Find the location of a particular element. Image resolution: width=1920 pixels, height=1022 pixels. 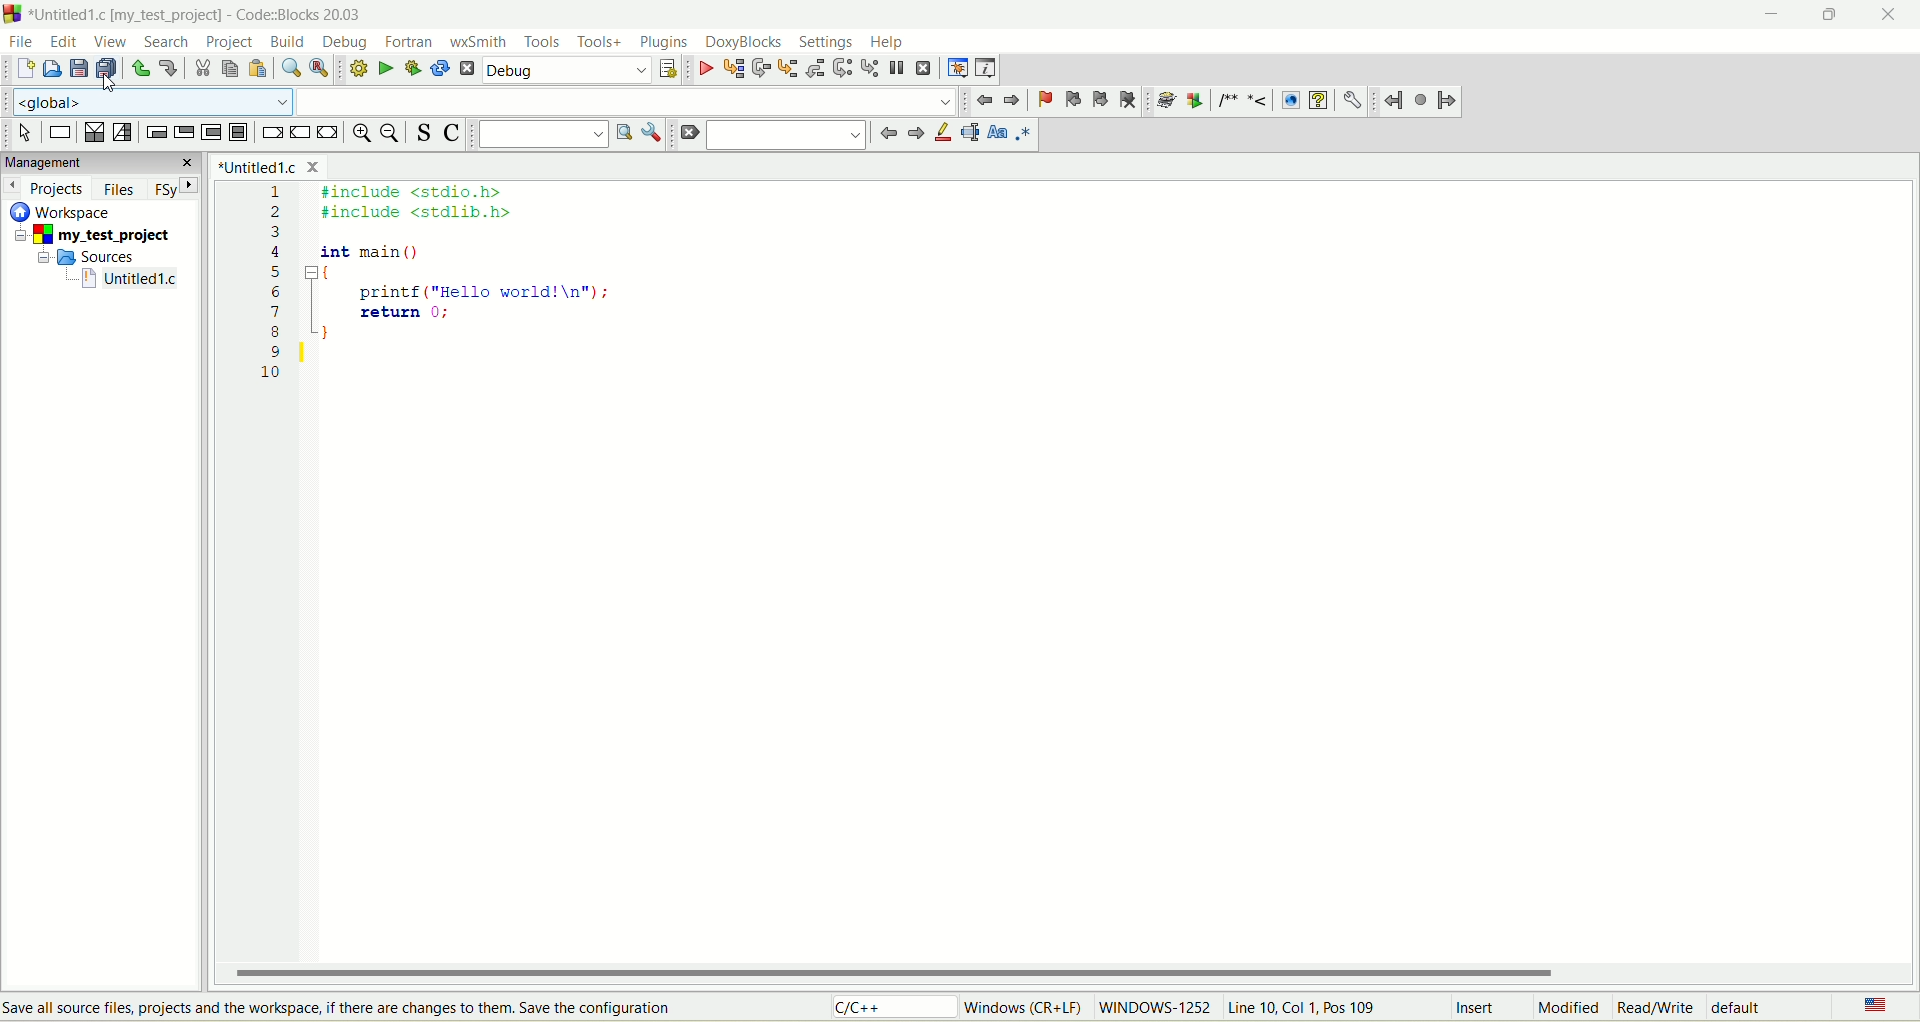

HTML is located at coordinates (1292, 99).